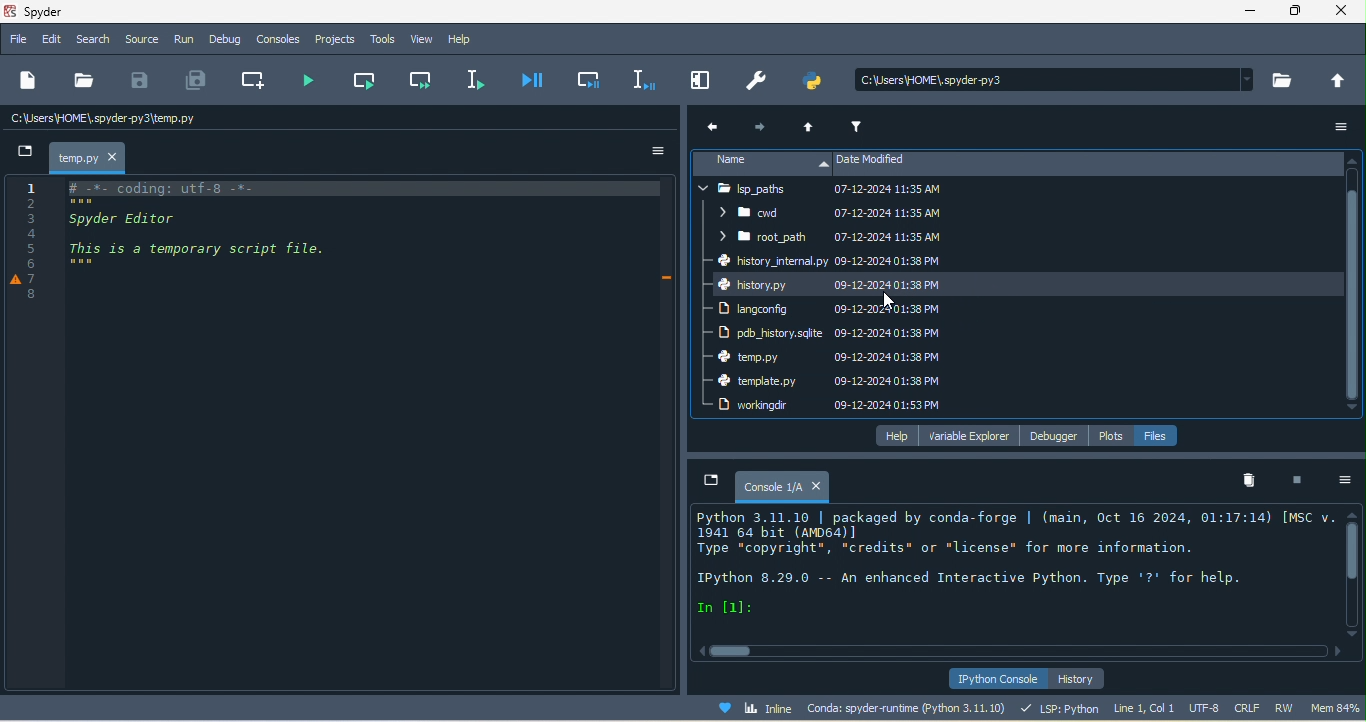 Image resolution: width=1366 pixels, height=722 pixels. Describe the element at coordinates (1053, 80) in the screenshot. I see `search bar` at that location.